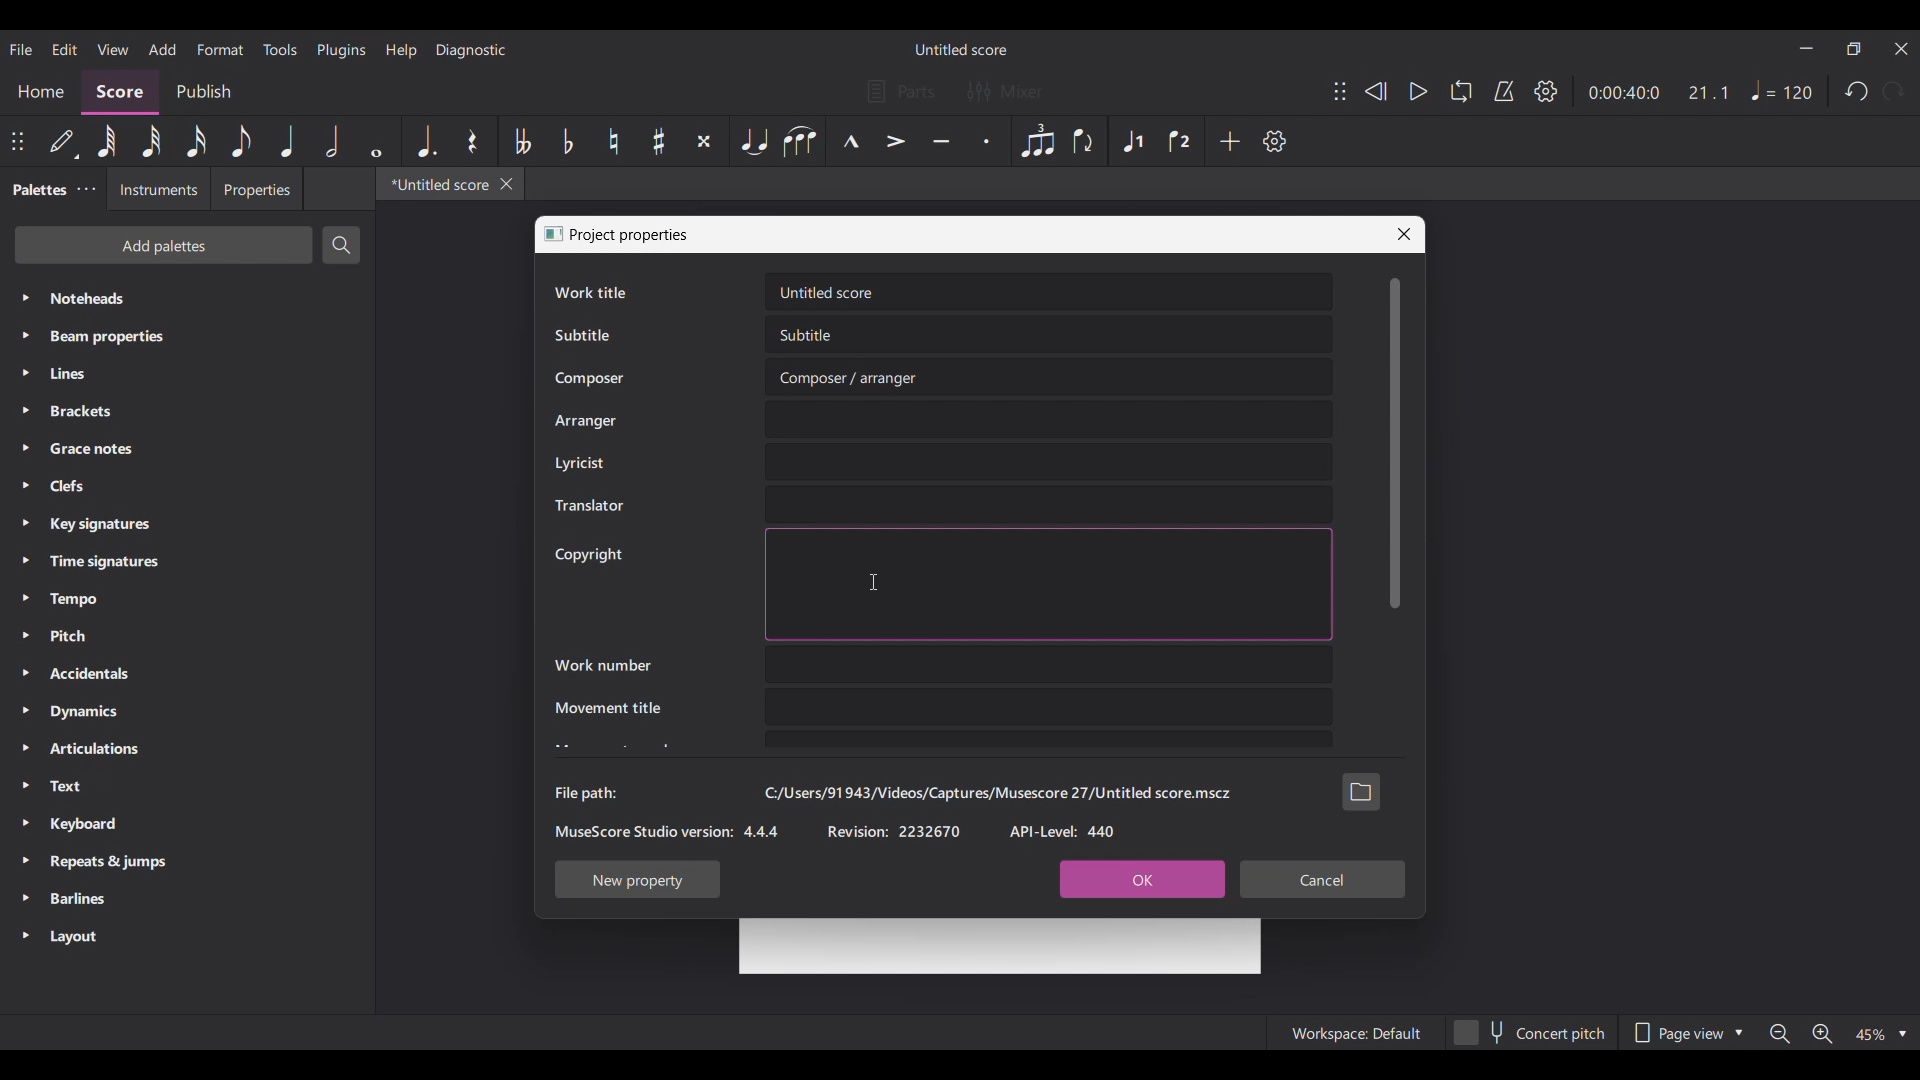 This screenshot has width=1920, height=1080. Describe the element at coordinates (1354, 1032) in the screenshot. I see `Workspace: Default` at that location.